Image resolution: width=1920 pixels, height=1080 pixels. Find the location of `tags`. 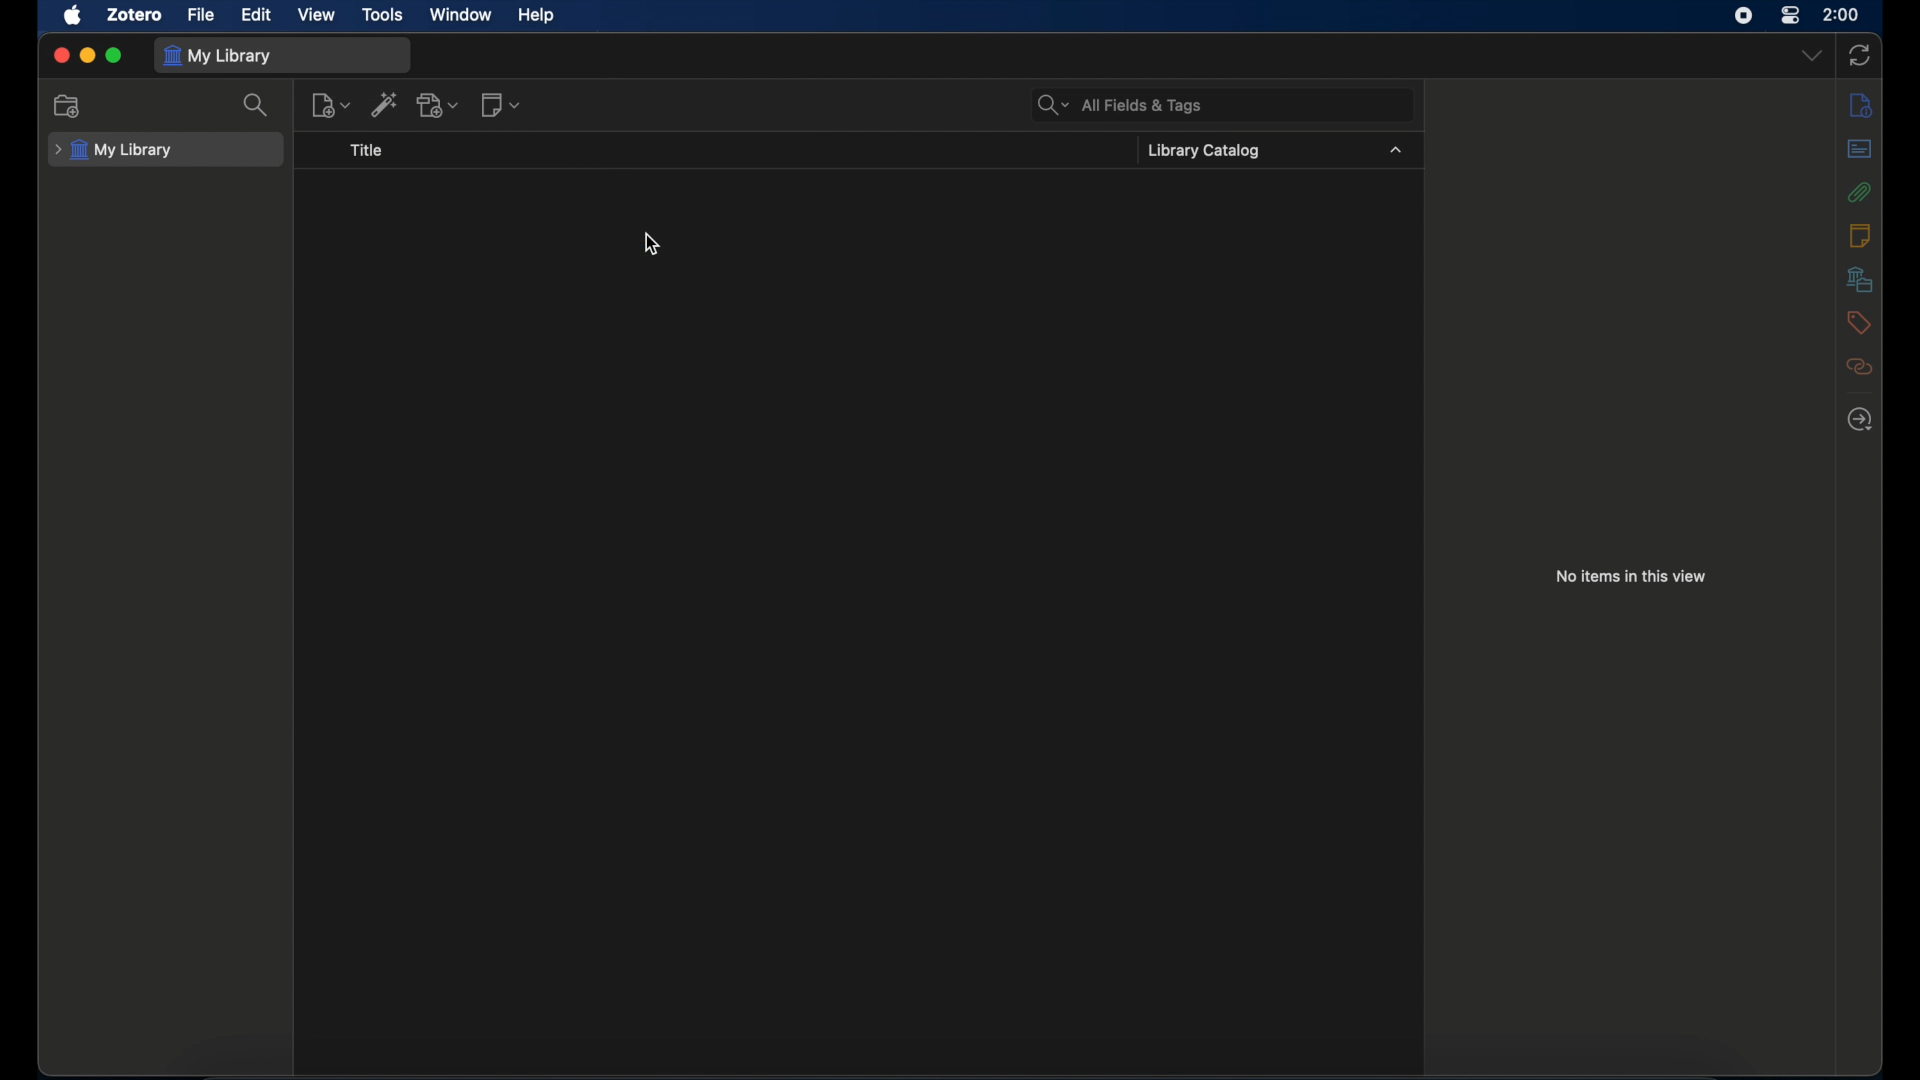

tags is located at coordinates (1861, 323).